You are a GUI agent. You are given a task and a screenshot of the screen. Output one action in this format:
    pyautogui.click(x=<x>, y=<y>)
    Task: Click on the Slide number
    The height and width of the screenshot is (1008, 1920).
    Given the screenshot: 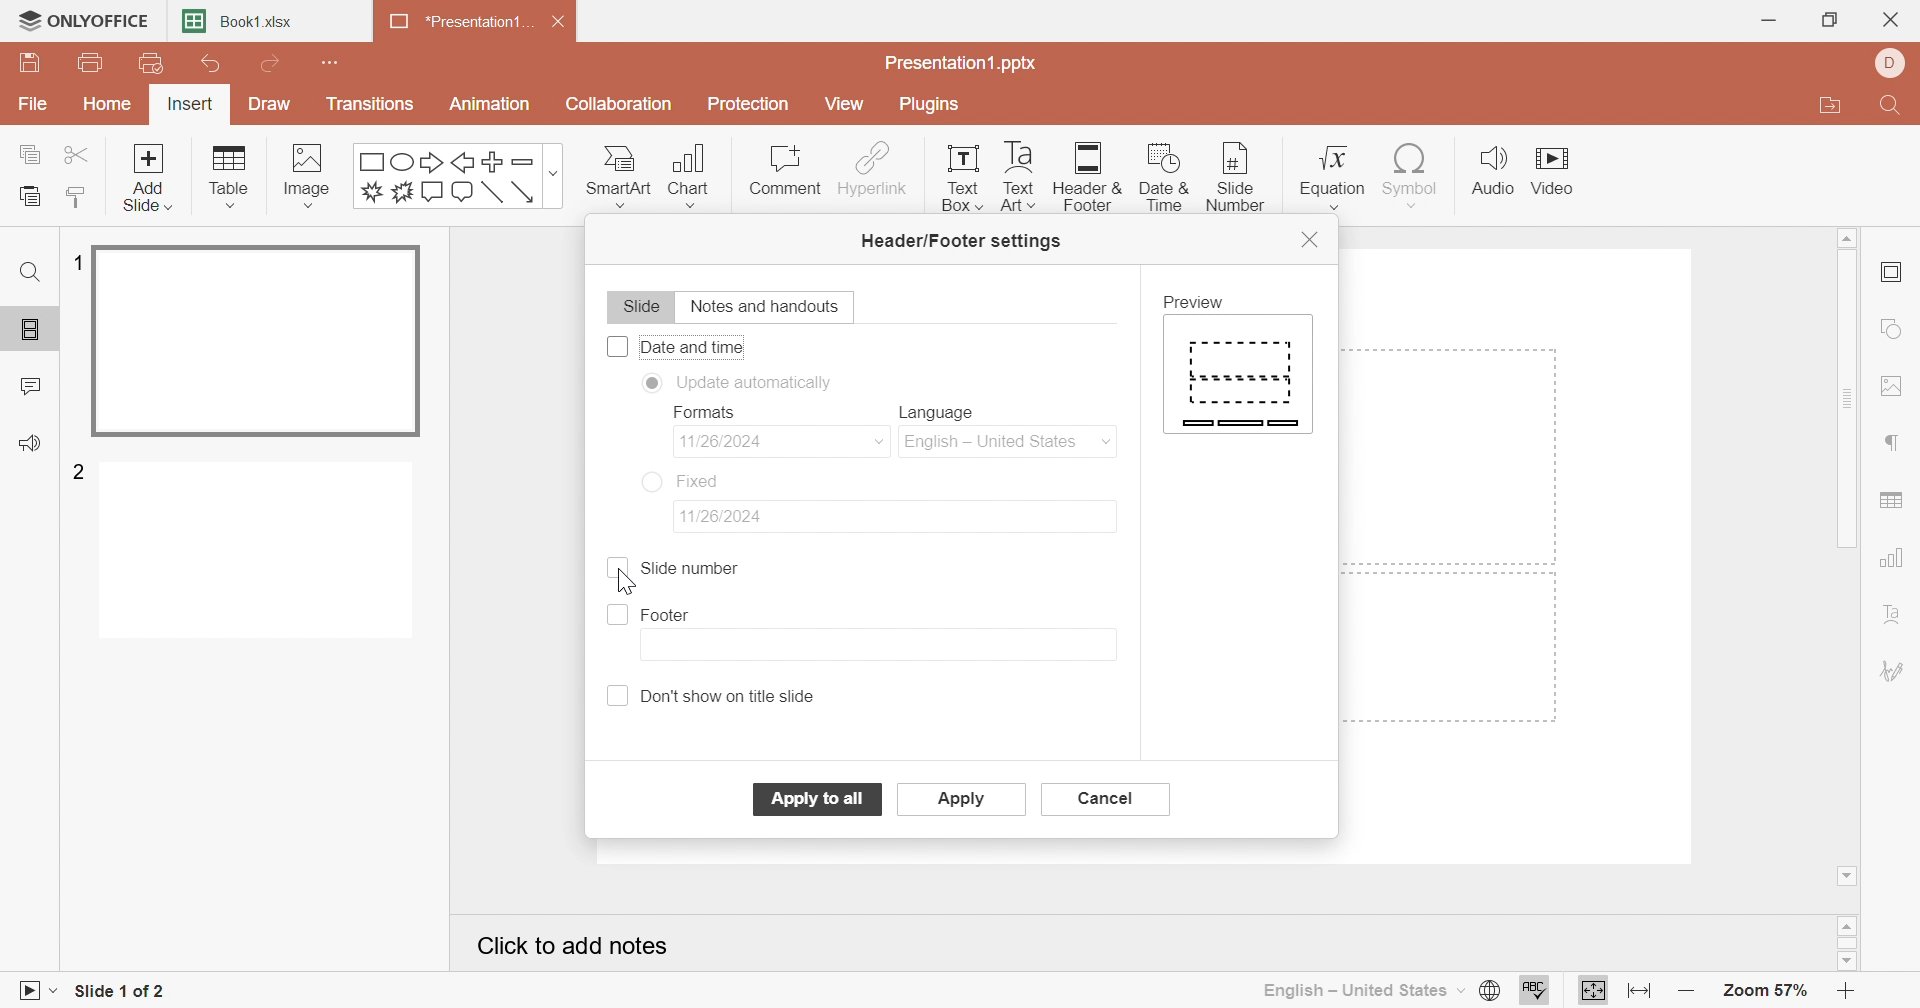 What is the action you would take?
    pyautogui.click(x=688, y=570)
    